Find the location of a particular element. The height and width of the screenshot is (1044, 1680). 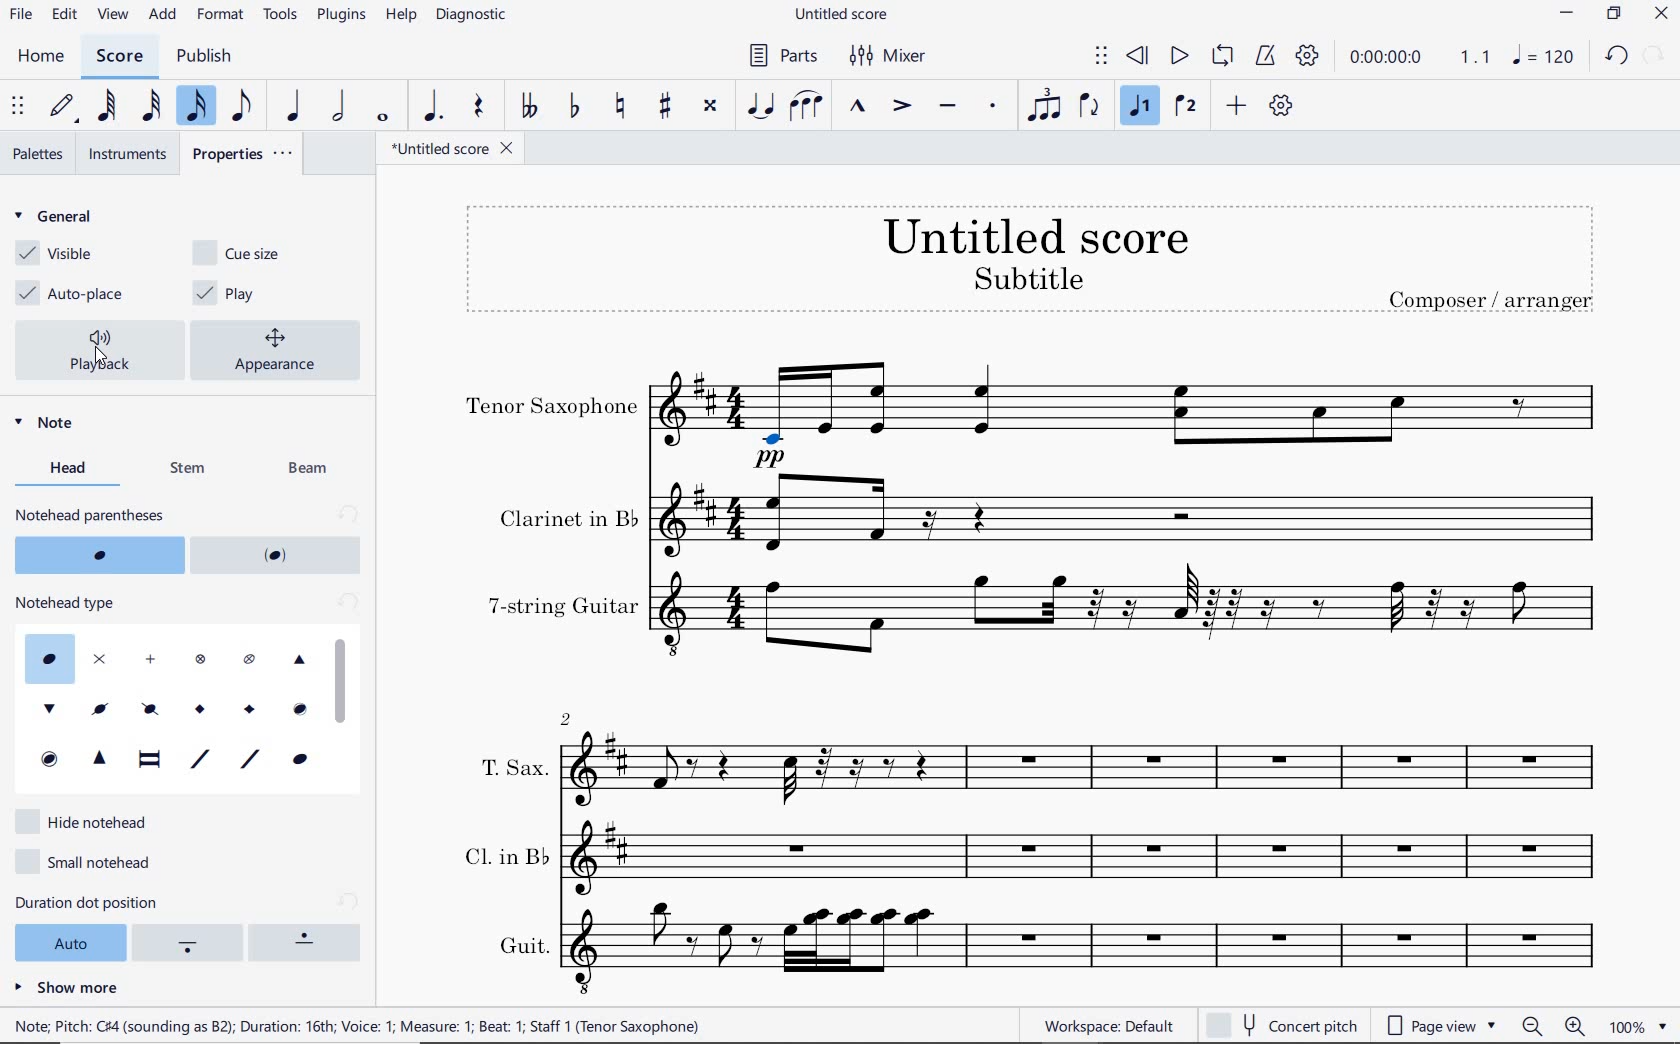

small notehead is located at coordinates (91, 859).